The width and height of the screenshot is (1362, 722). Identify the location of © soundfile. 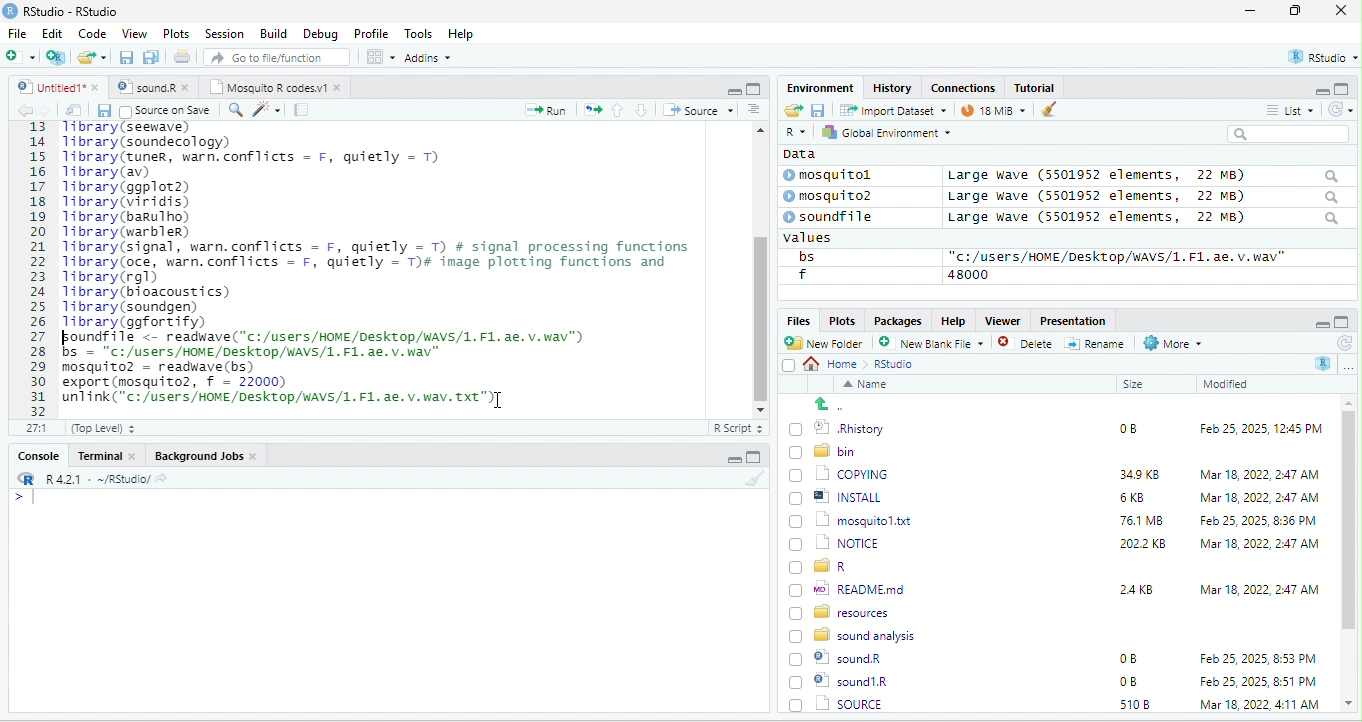
(837, 216).